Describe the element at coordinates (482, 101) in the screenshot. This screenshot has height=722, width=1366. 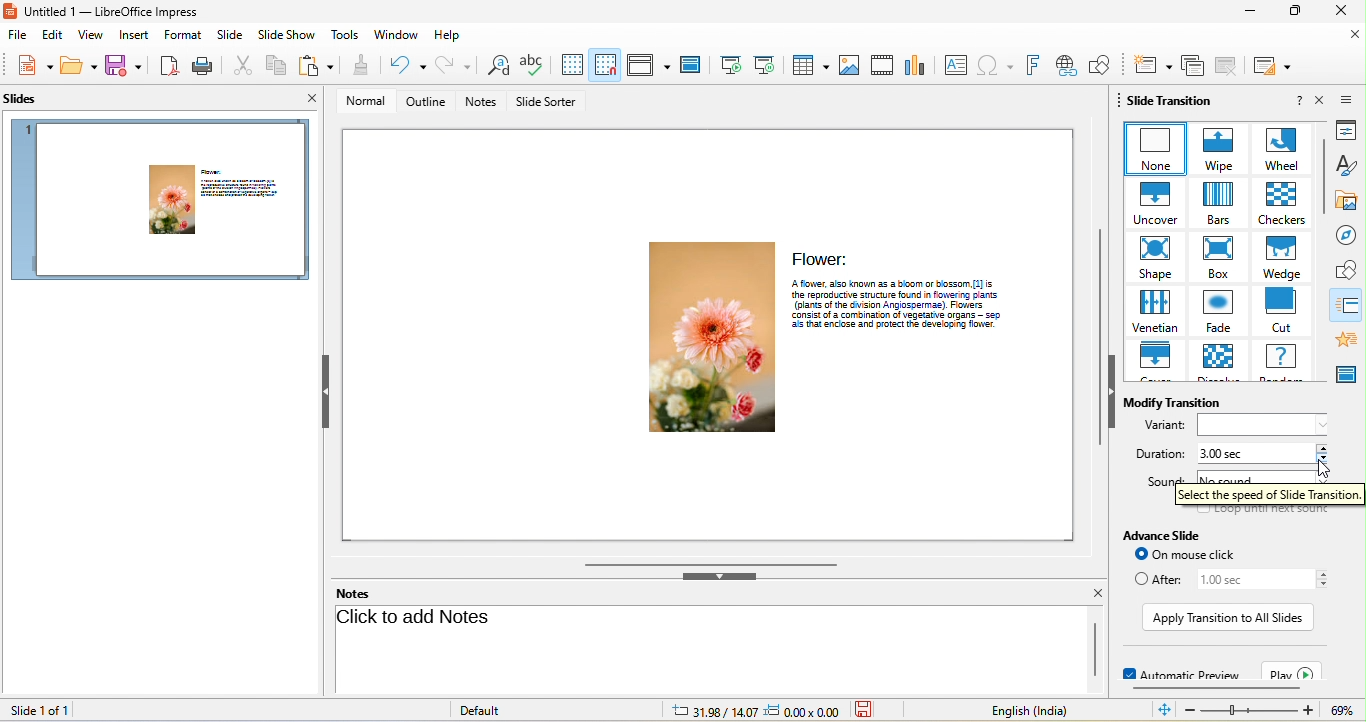
I see `notes` at that location.